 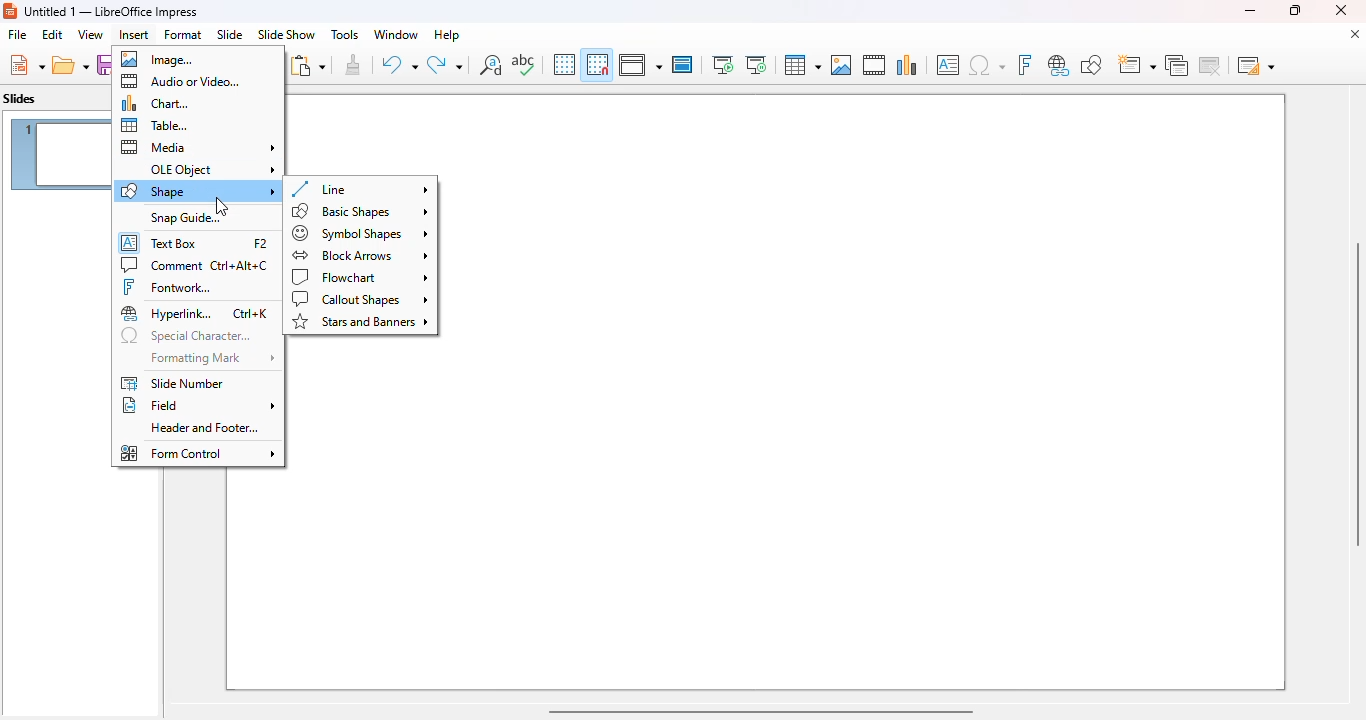 I want to click on insert text box, so click(x=948, y=65).